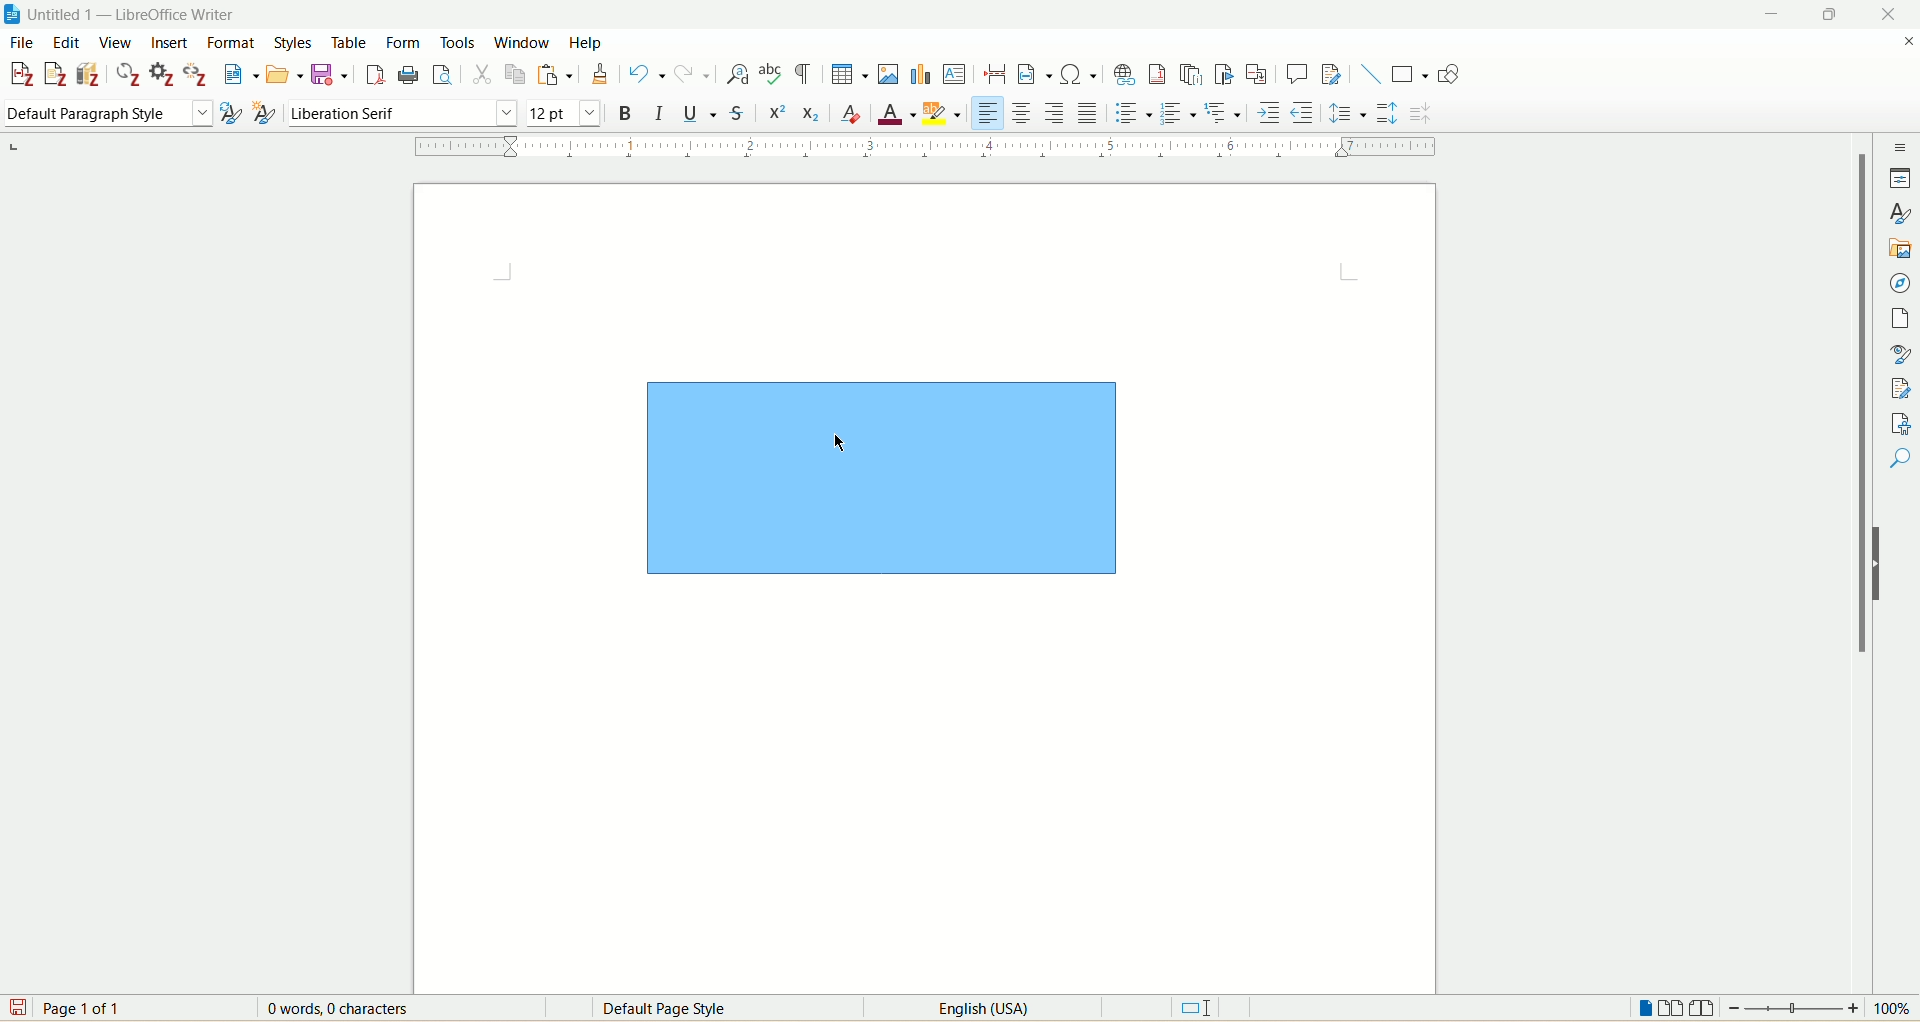 The height and width of the screenshot is (1022, 1920). What do you see at coordinates (599, 74) in the screenshot?
I see `formatting` at bounding box center [599, 74].